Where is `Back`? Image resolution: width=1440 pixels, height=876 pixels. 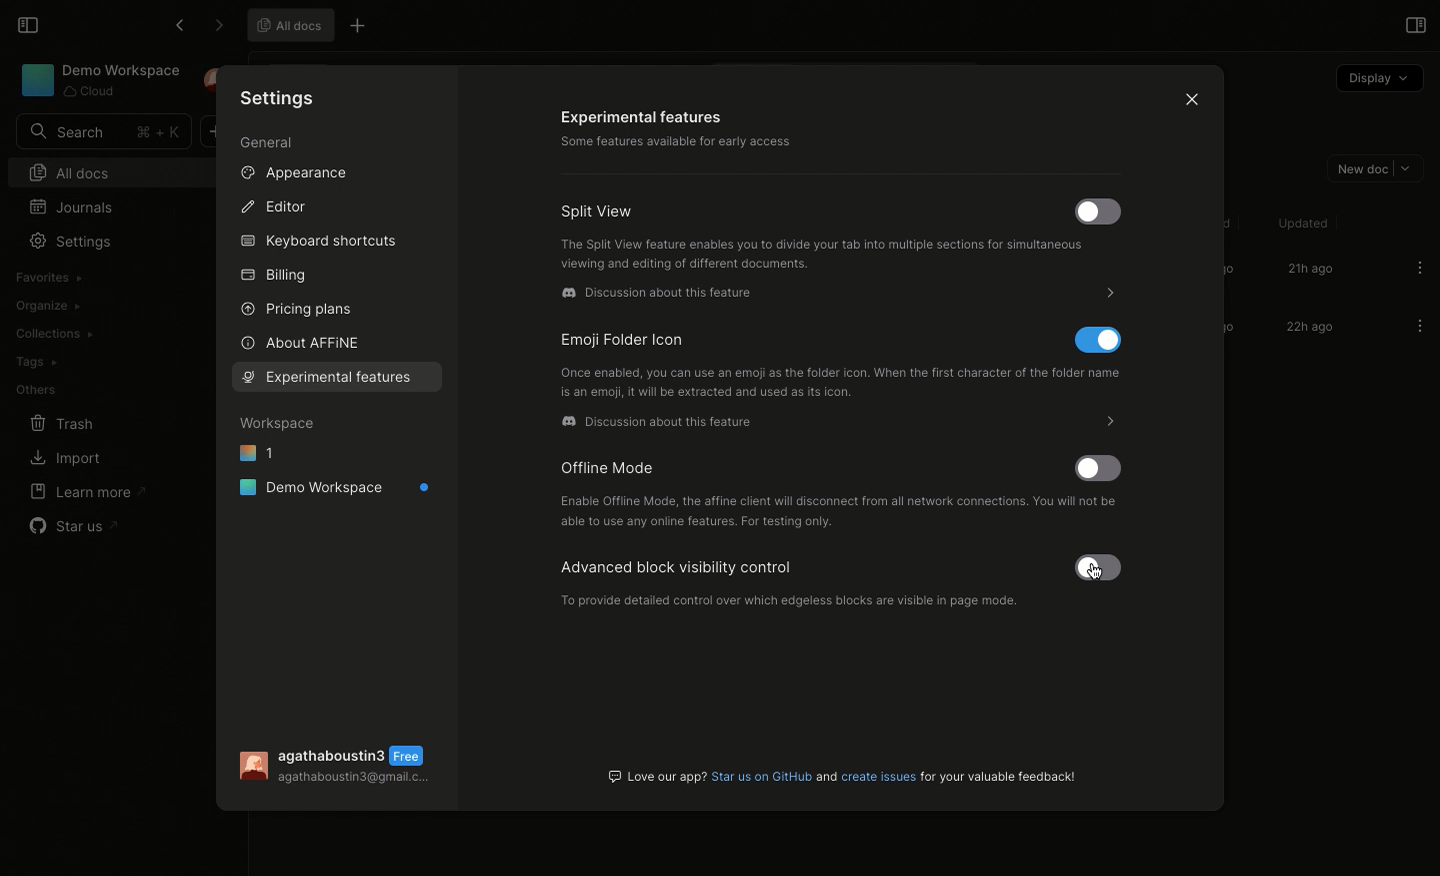
Back is located at coordinates (179, 25).